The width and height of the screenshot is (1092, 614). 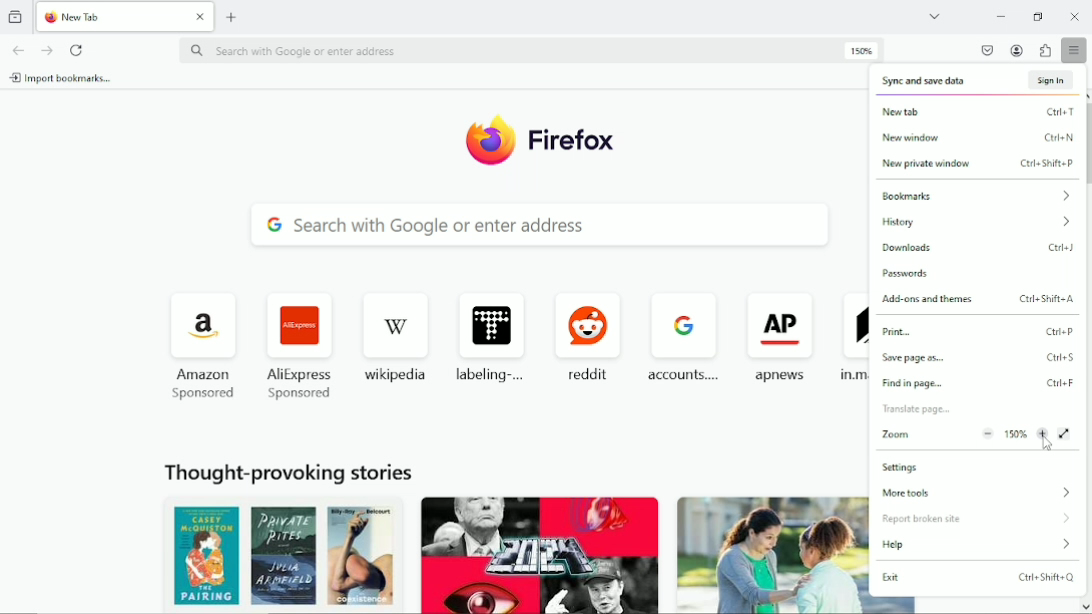 What do you see at coordinates (981, 494) in the screenshot?
I see `More tools` at bounding box center [981, 494].